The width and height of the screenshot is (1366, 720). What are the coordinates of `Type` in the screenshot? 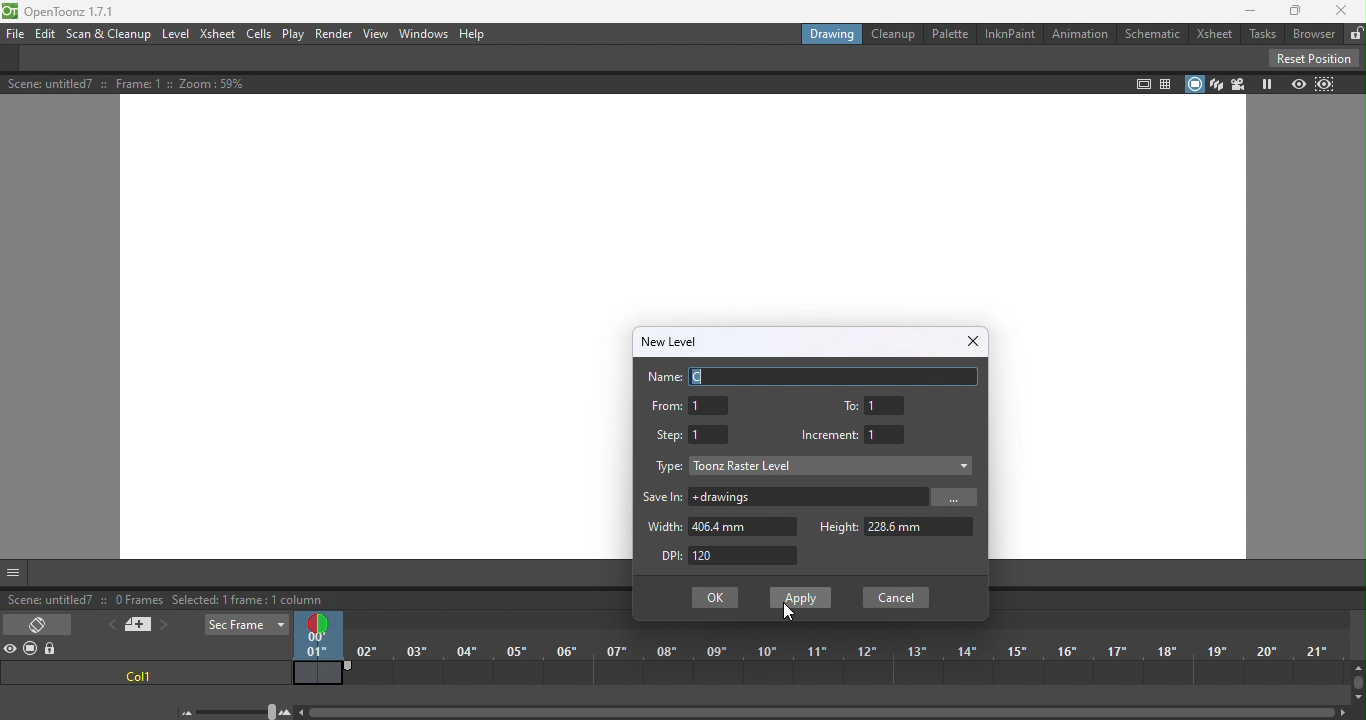 It's located at (666, 469).